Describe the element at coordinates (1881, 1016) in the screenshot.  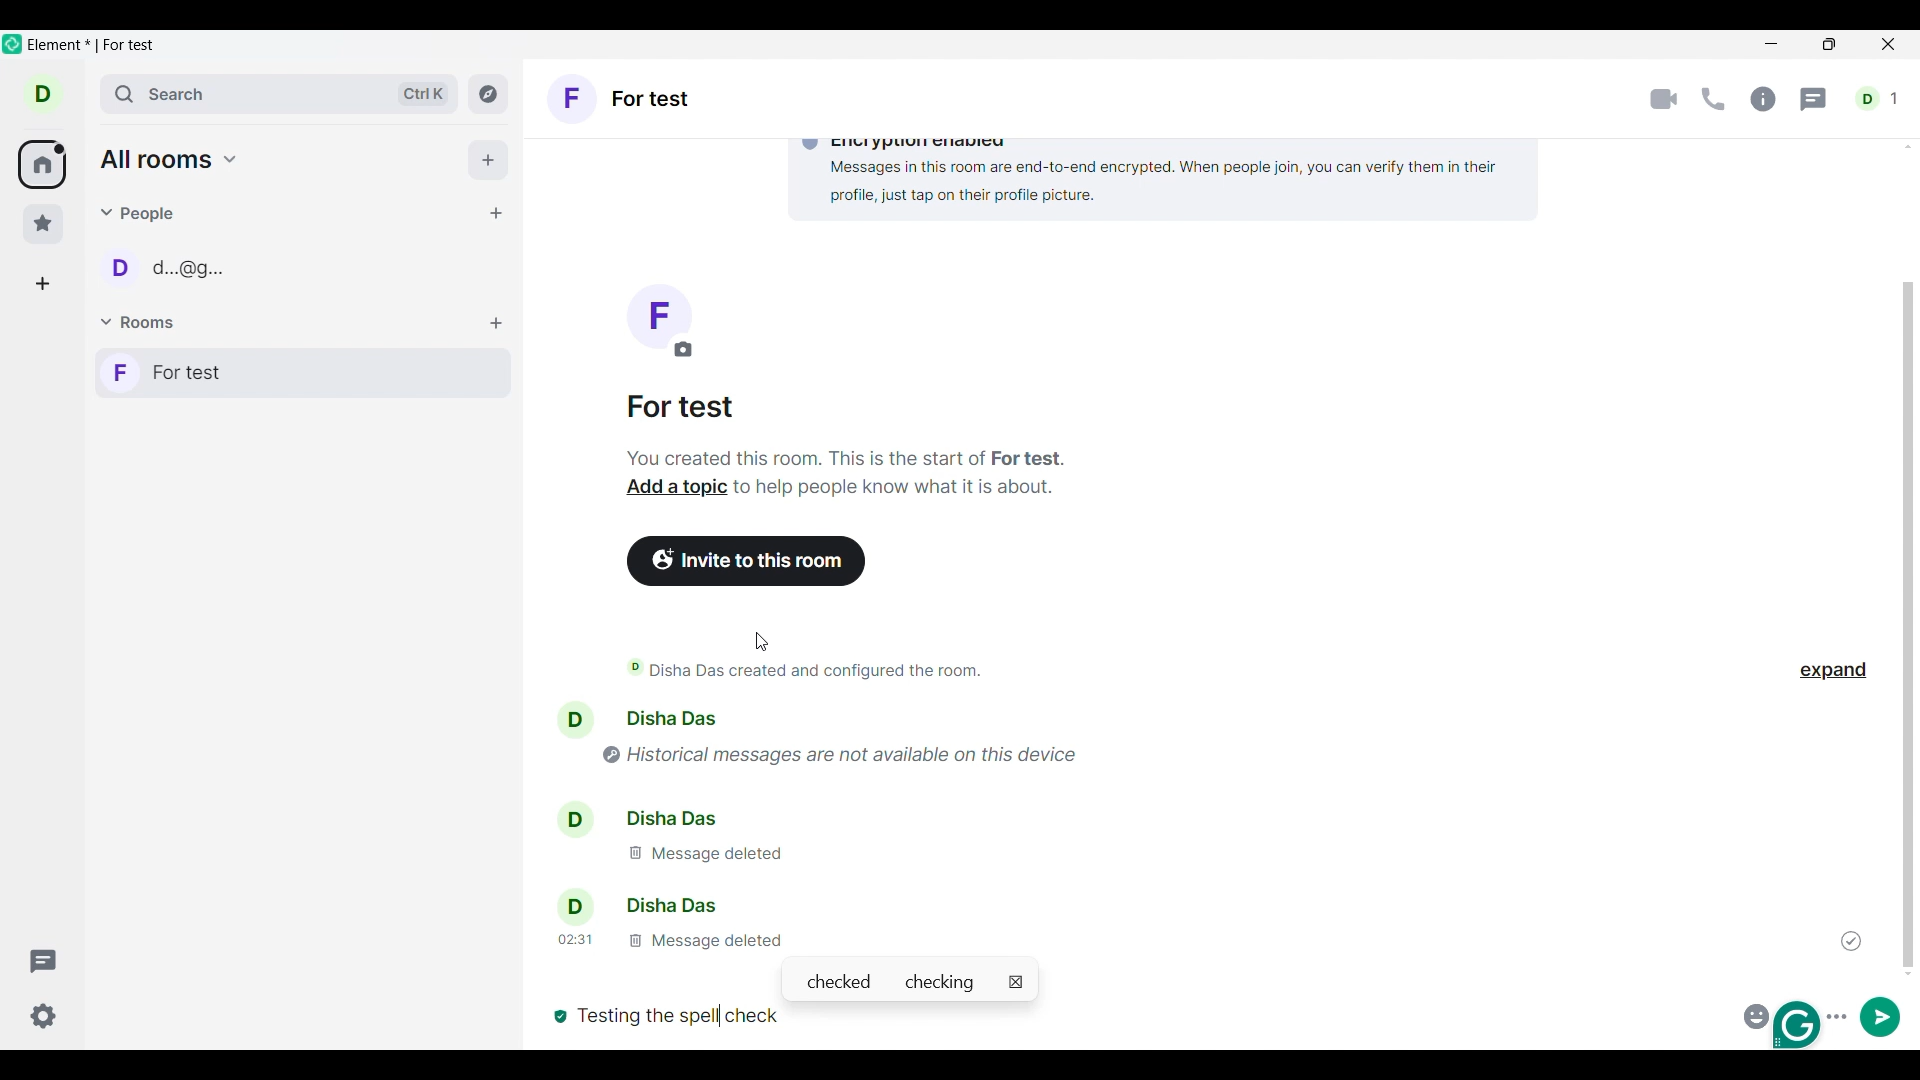
I see `Send typed message` at that location.